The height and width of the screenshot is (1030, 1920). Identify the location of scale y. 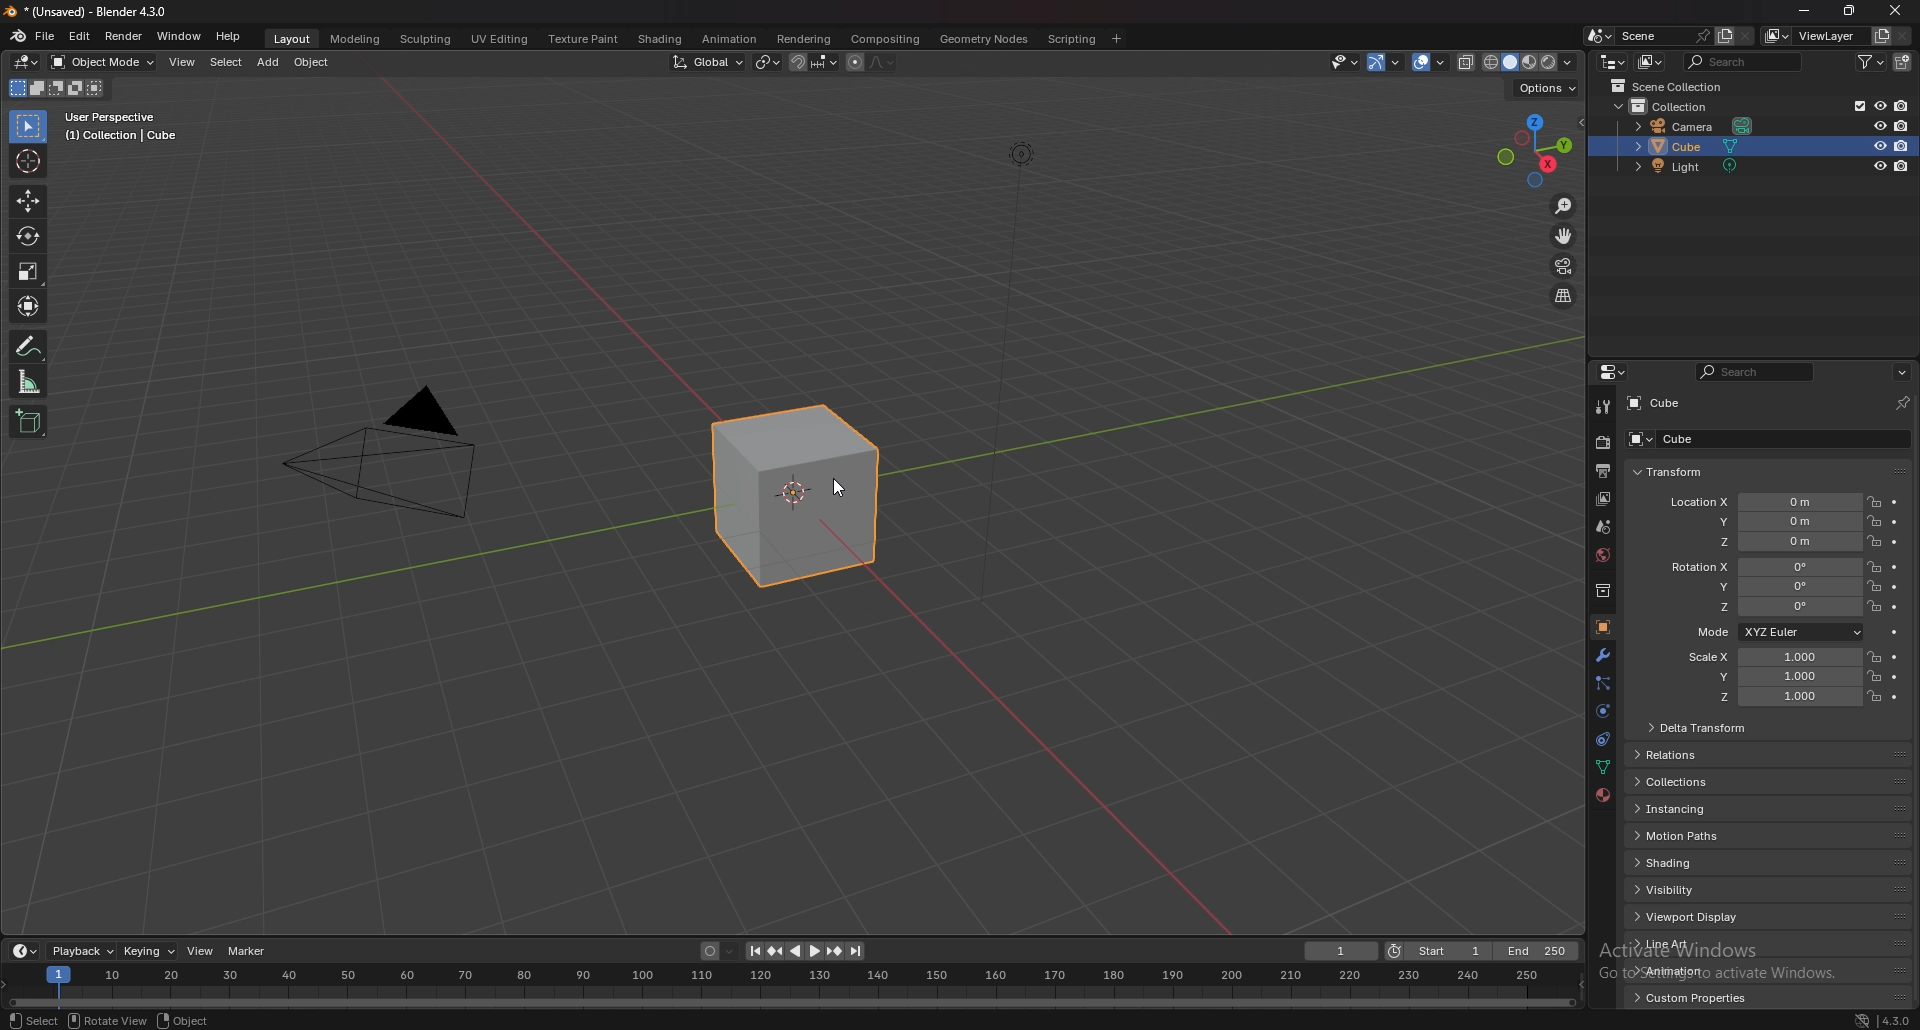
(1770, 677).